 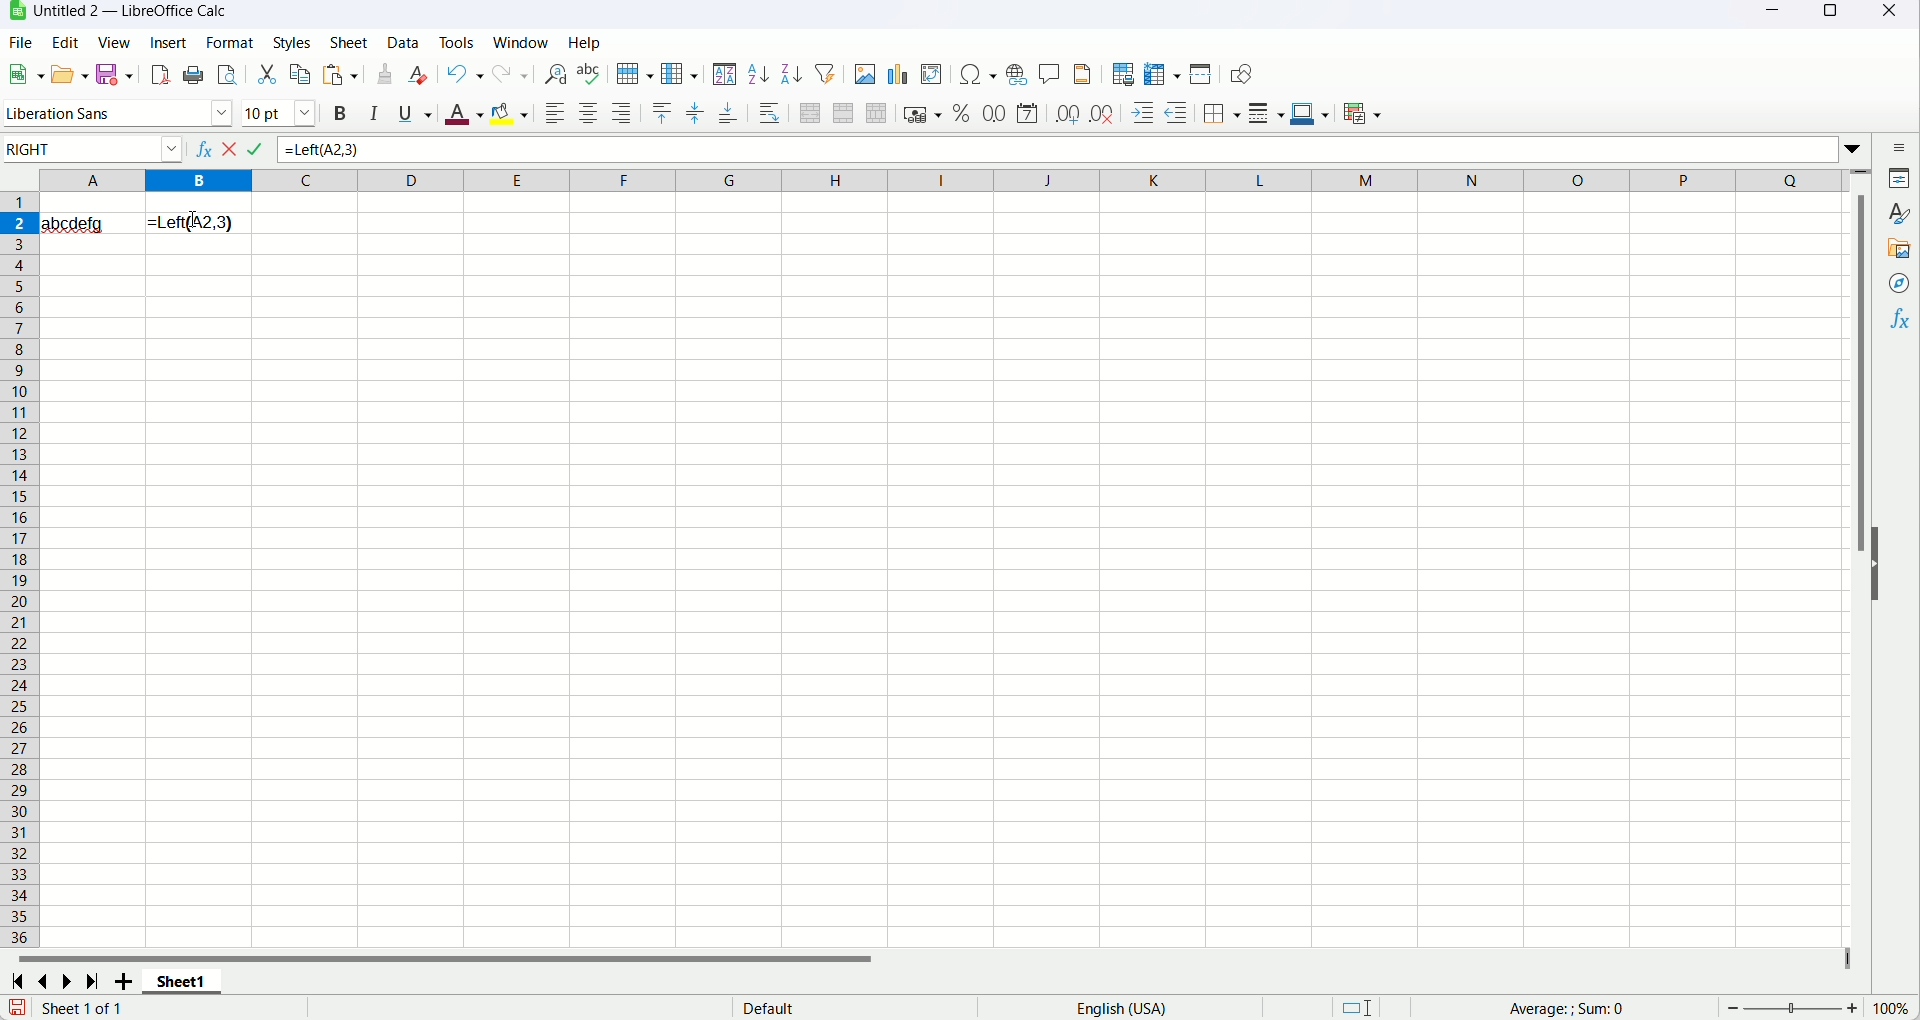 What do you see at coordinates (588, 112) in the screenshot?
I see `align center` at bounding box center [588, 112].